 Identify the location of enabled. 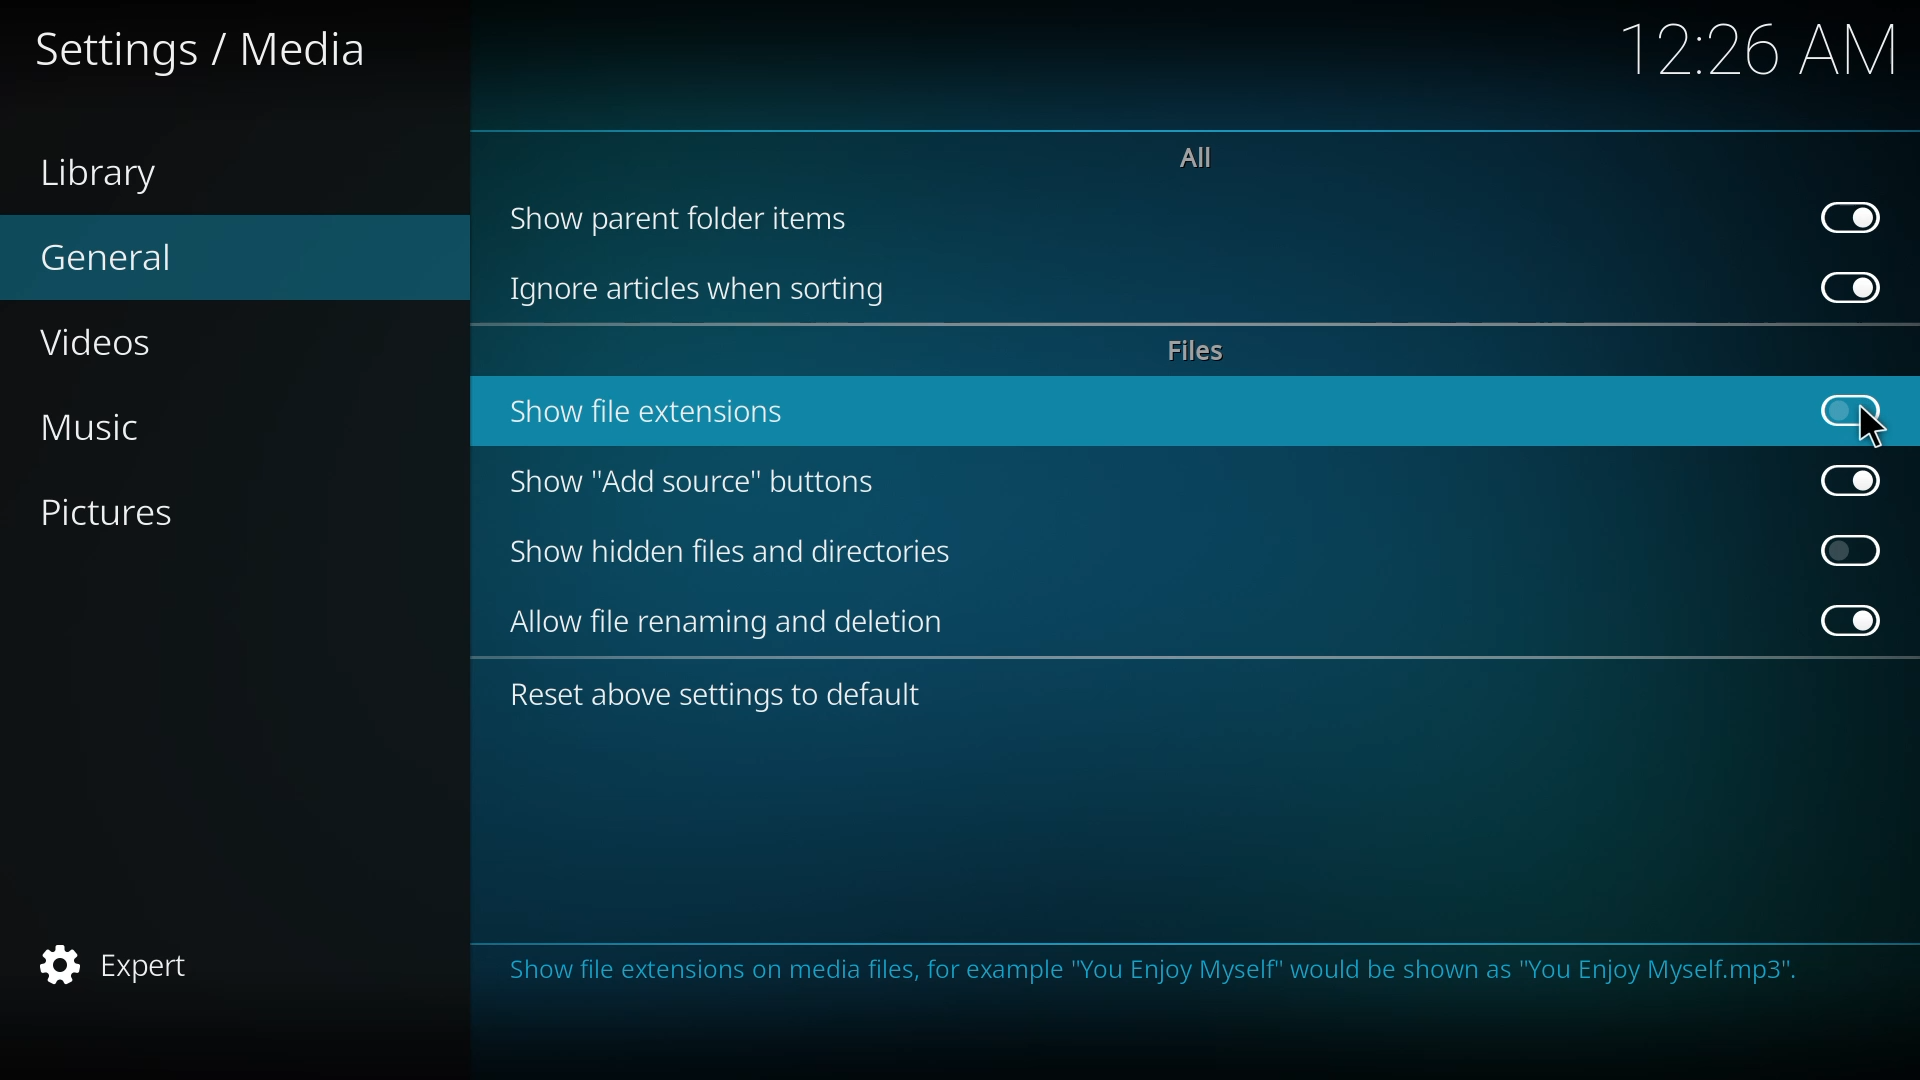
(1855, 288).